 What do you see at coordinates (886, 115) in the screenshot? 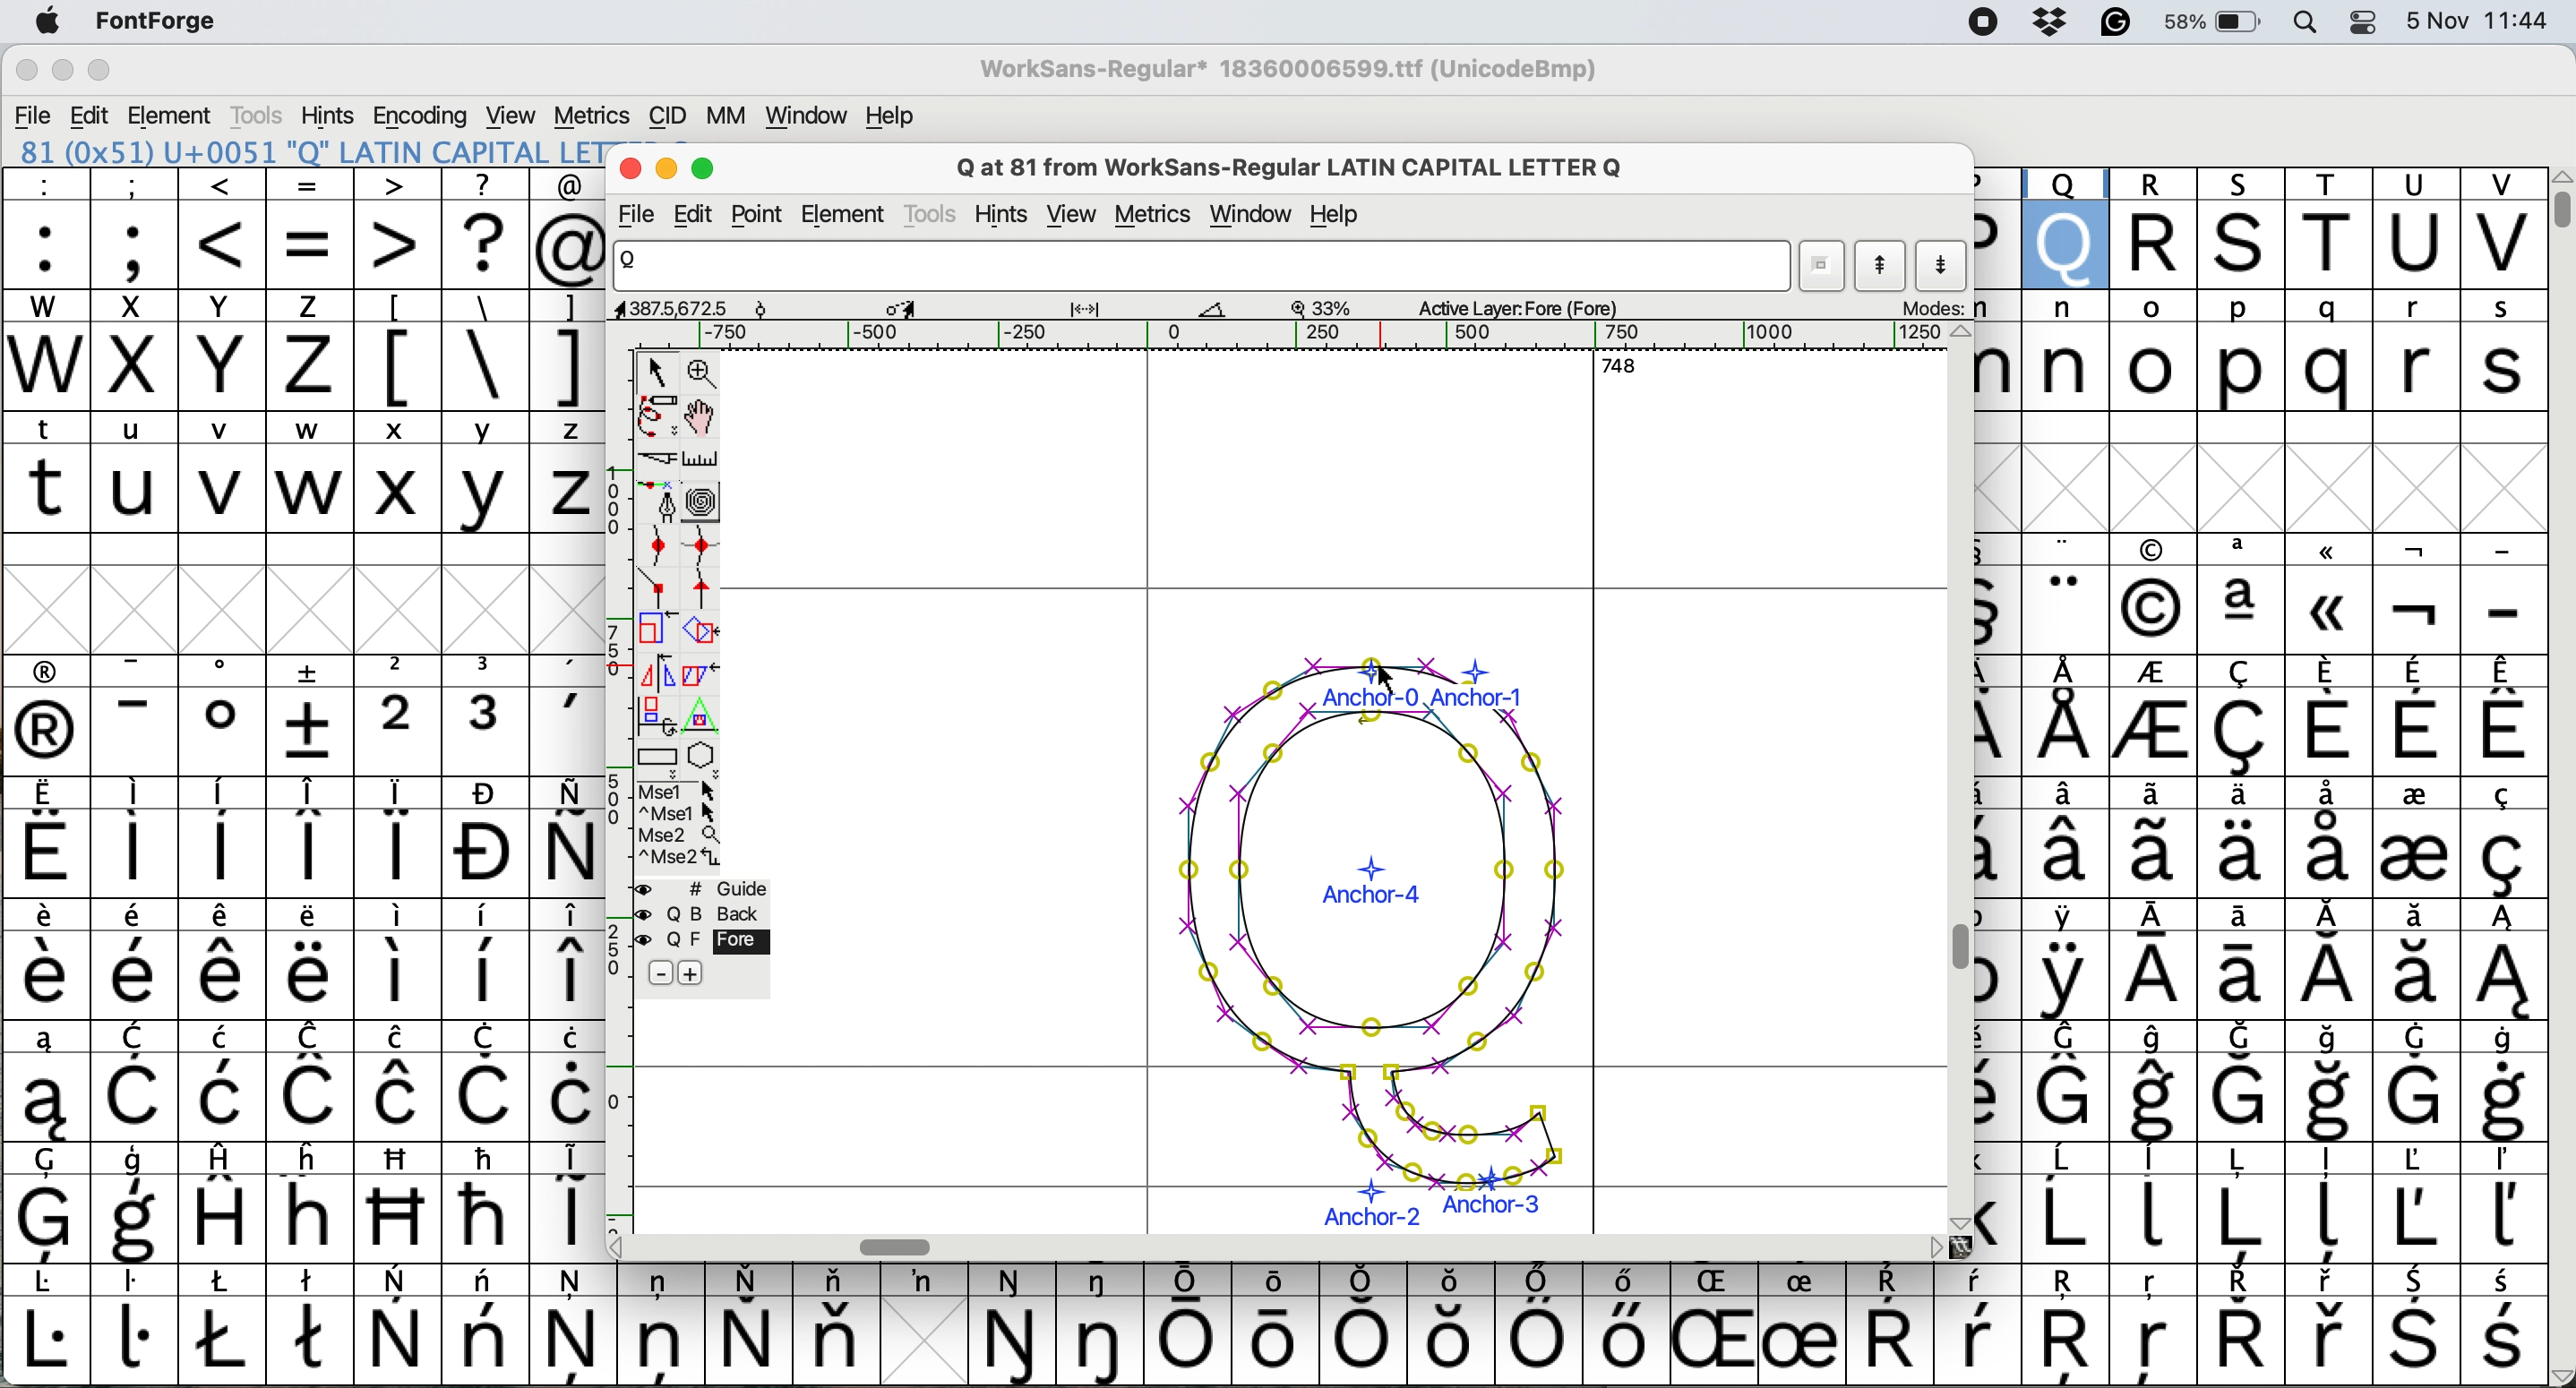
I see `help` at bounding box center [886, 115].